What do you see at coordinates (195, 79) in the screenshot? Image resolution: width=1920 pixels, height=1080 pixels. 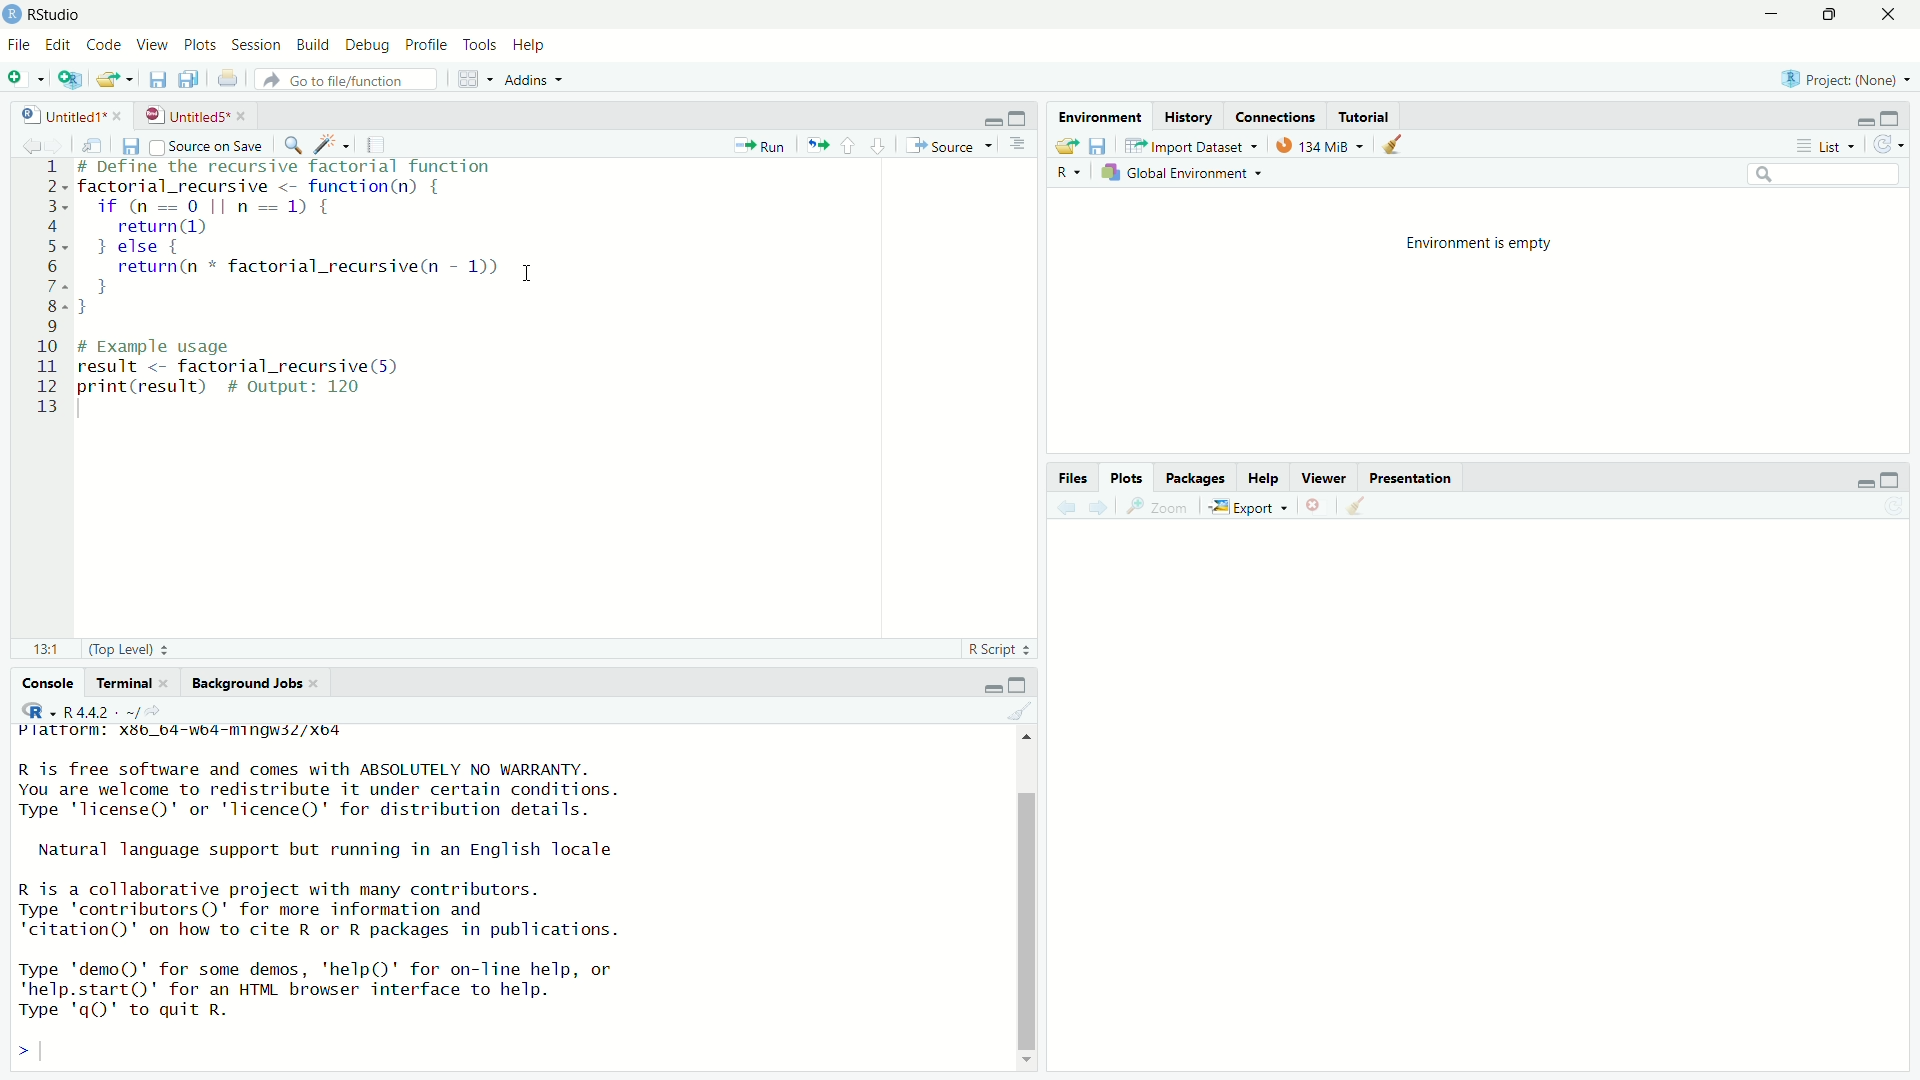 I see `Save all open documents (Ctrl + Alt + S)` at bounding box center [195, 79].